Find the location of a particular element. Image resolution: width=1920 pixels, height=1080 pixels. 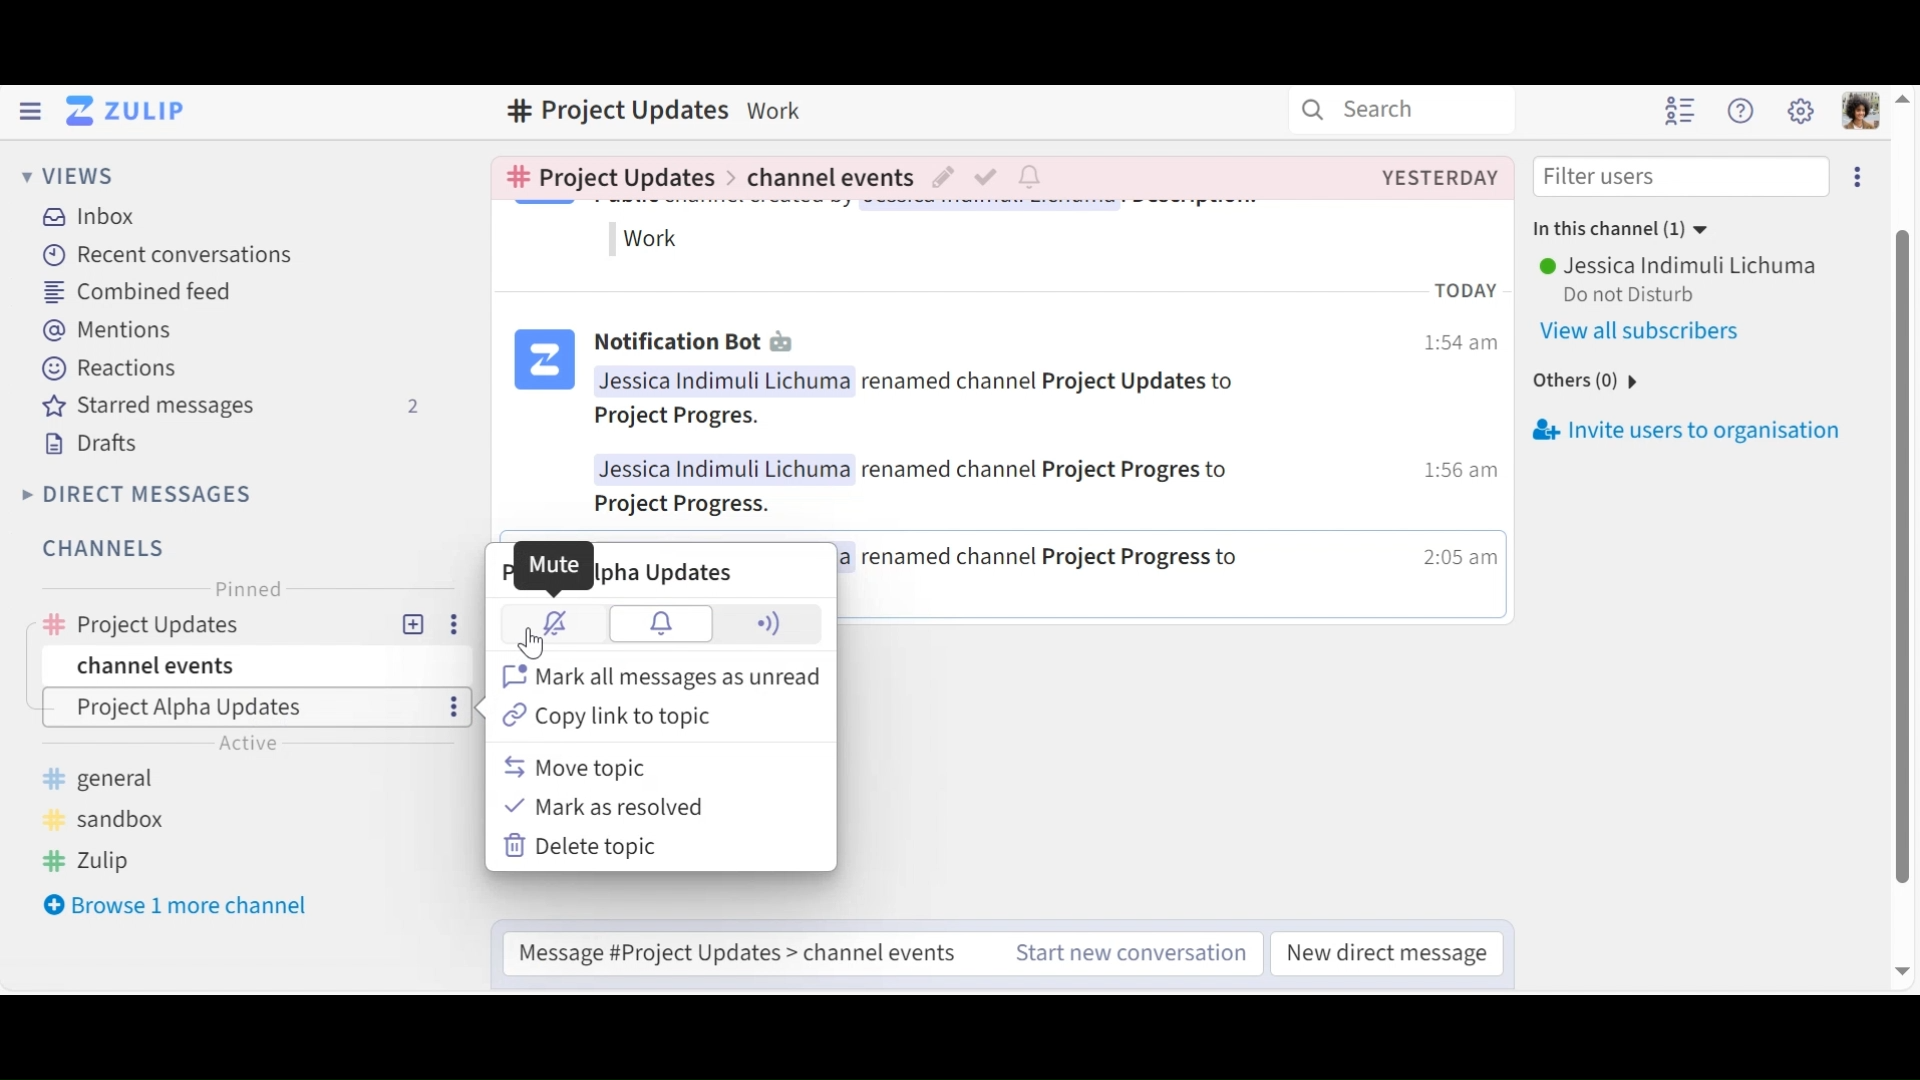

Mrk all messages as unread is located at coordinates (659, 674).